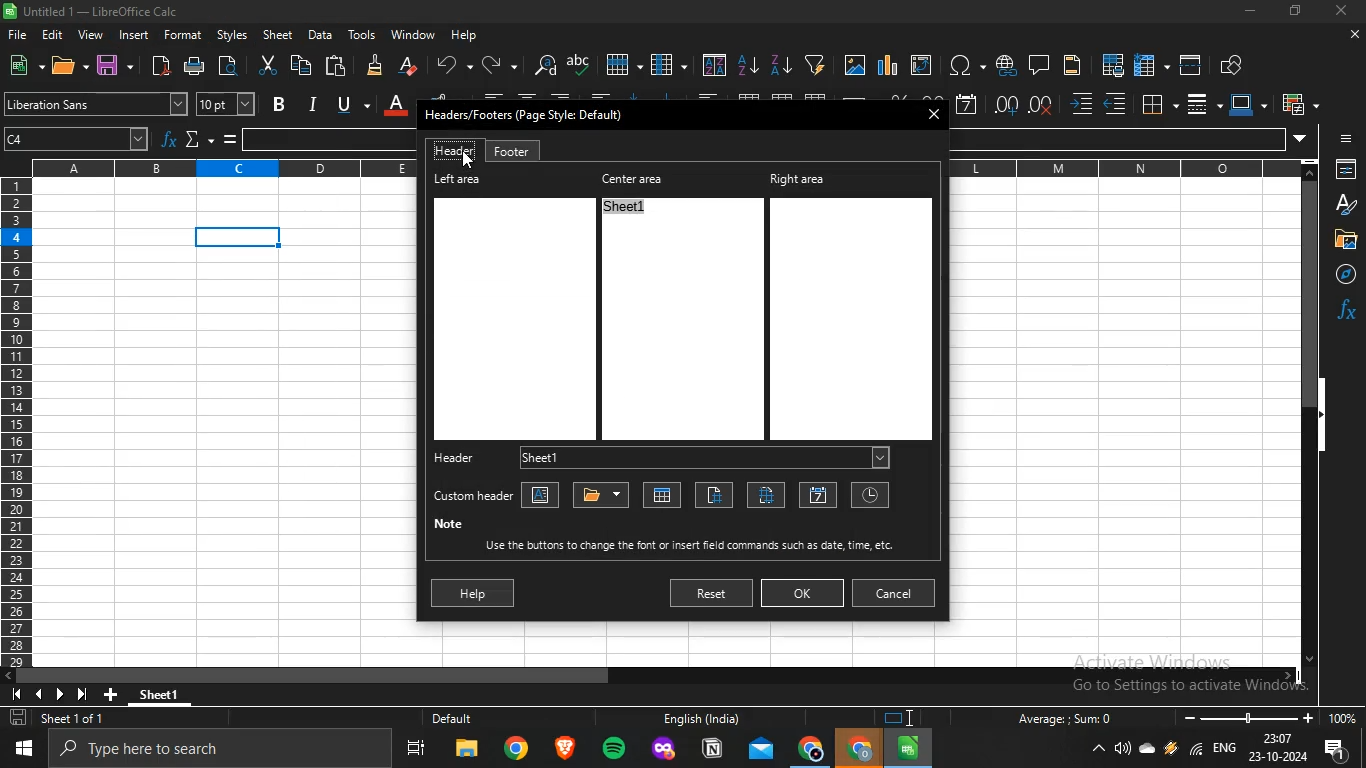 The width and height of the screenshot is (1366, 768). What do you see at coordinates (134, 34) in the screenshot?
I see `insert` at bounding box center [134, 34].